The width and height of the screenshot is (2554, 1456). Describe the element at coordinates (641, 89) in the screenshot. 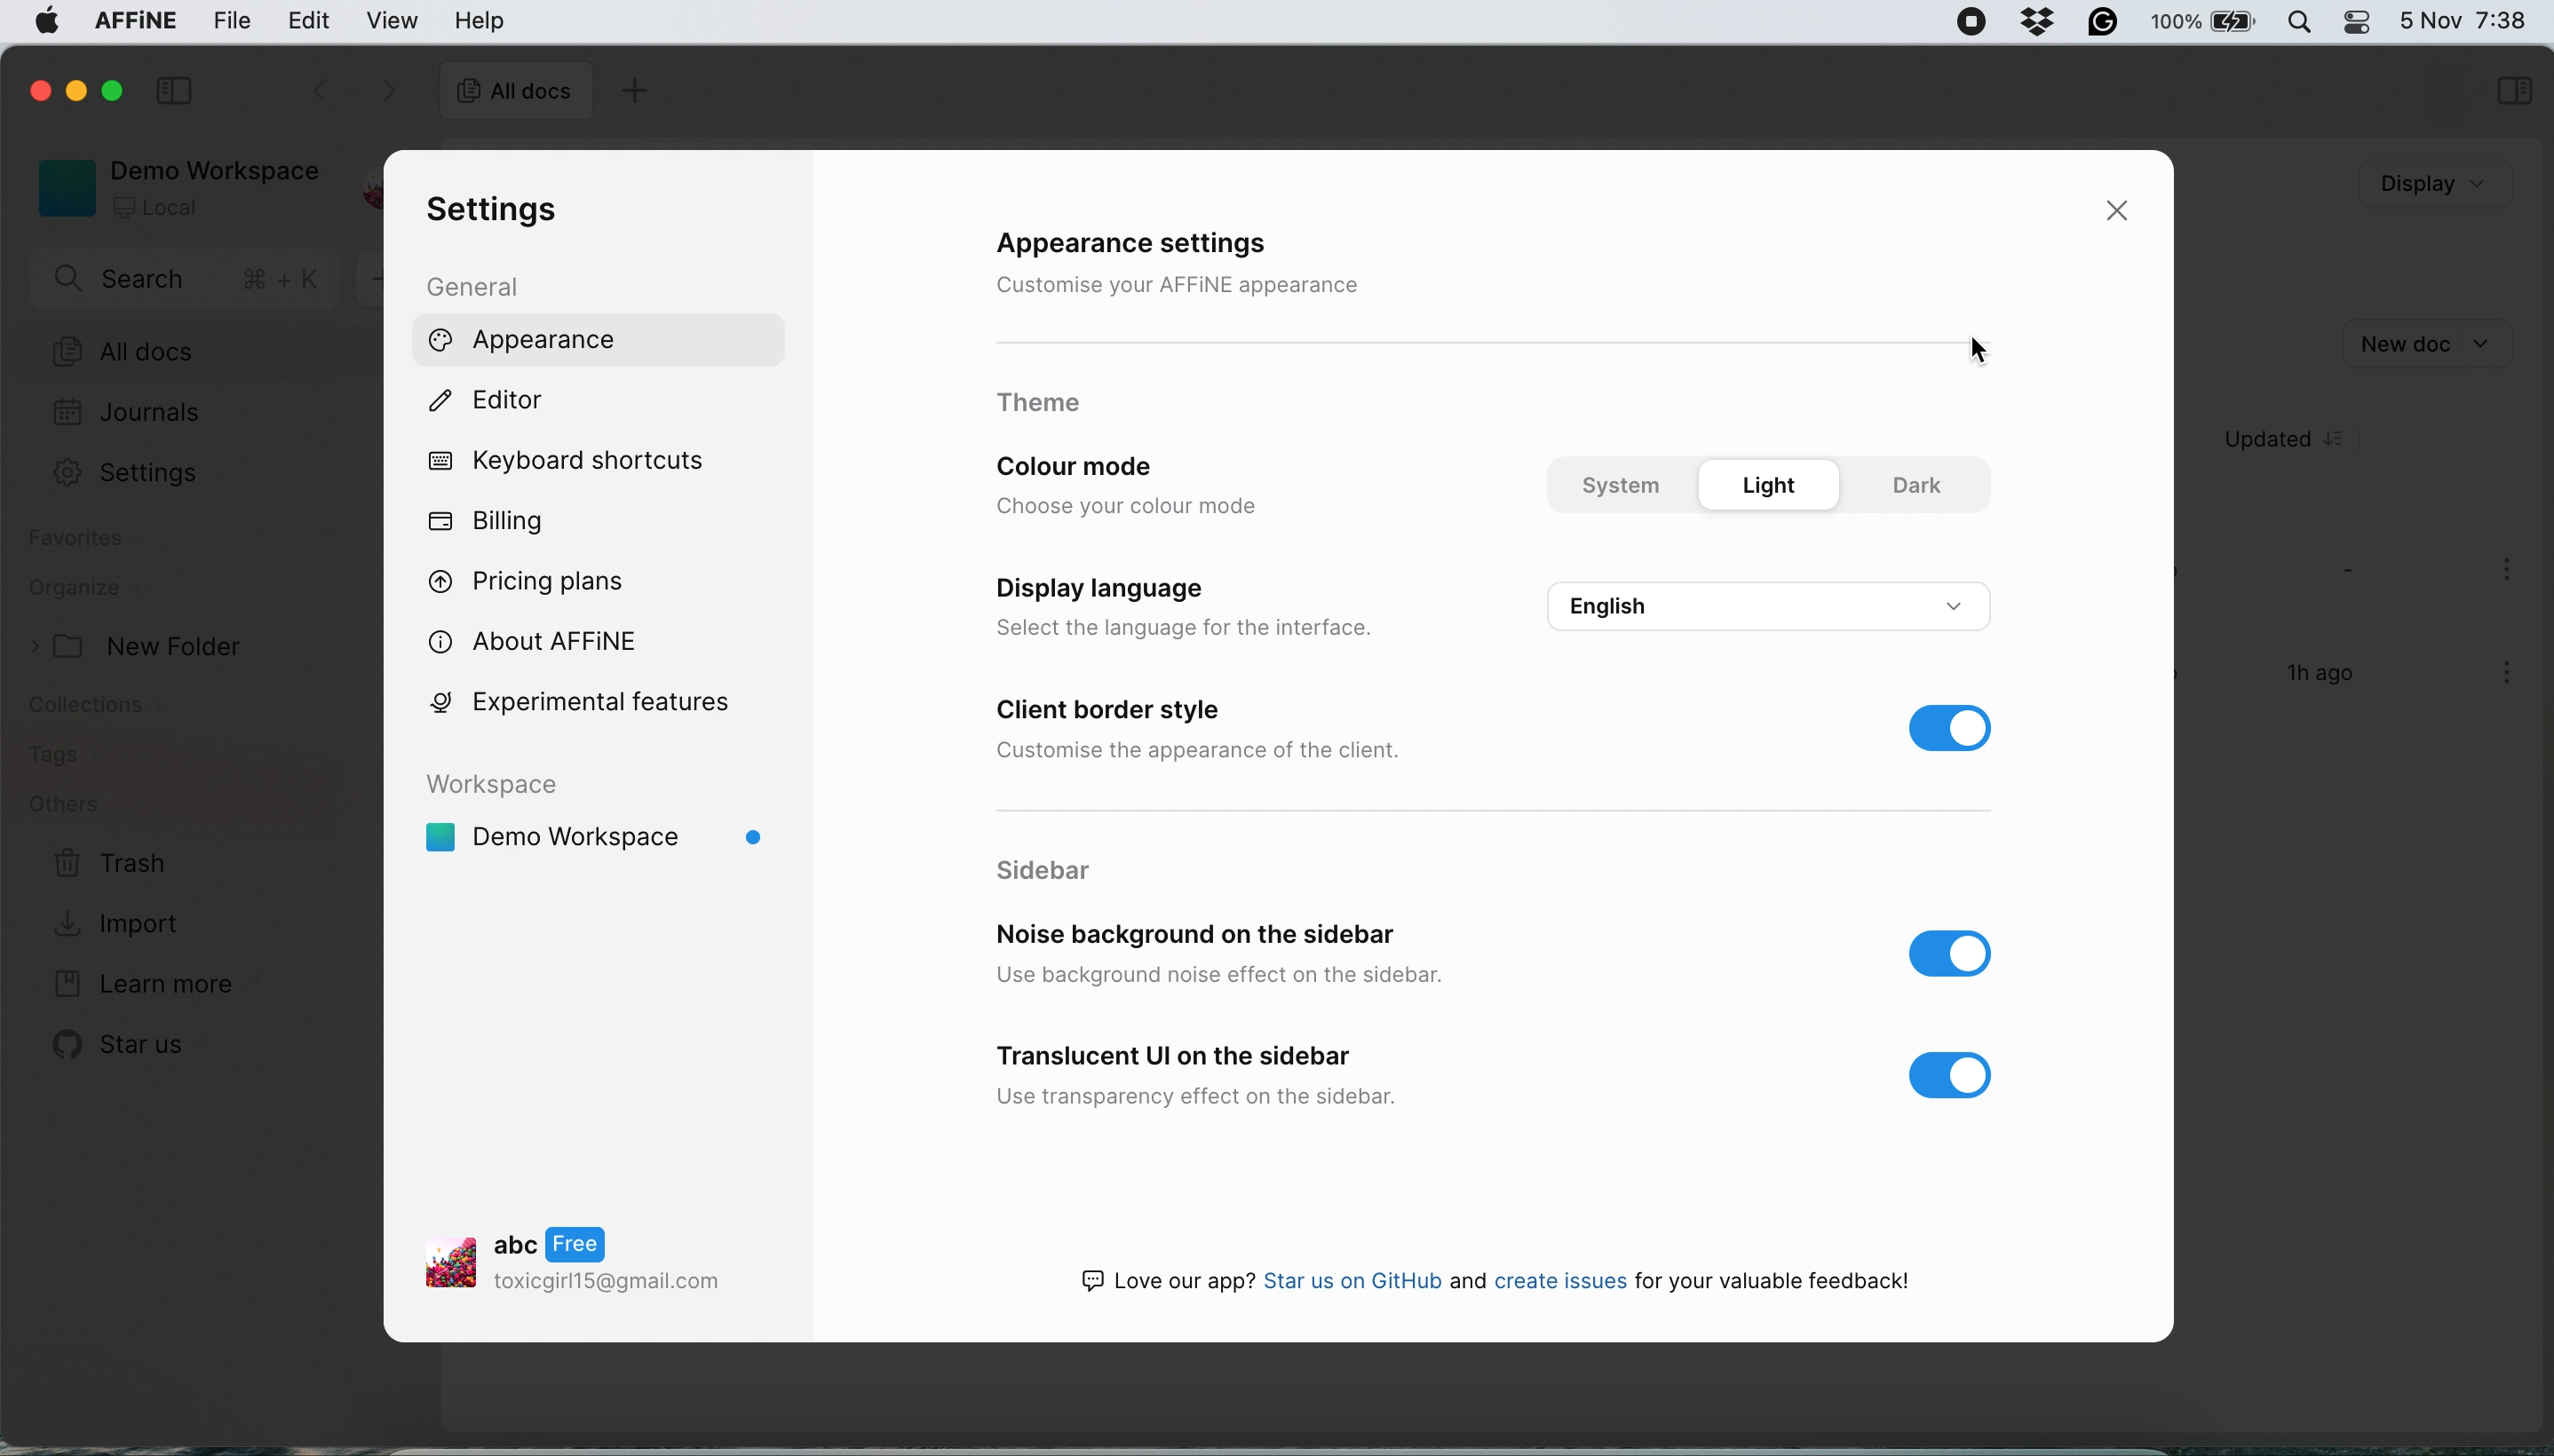

I see `new tab` at that location.